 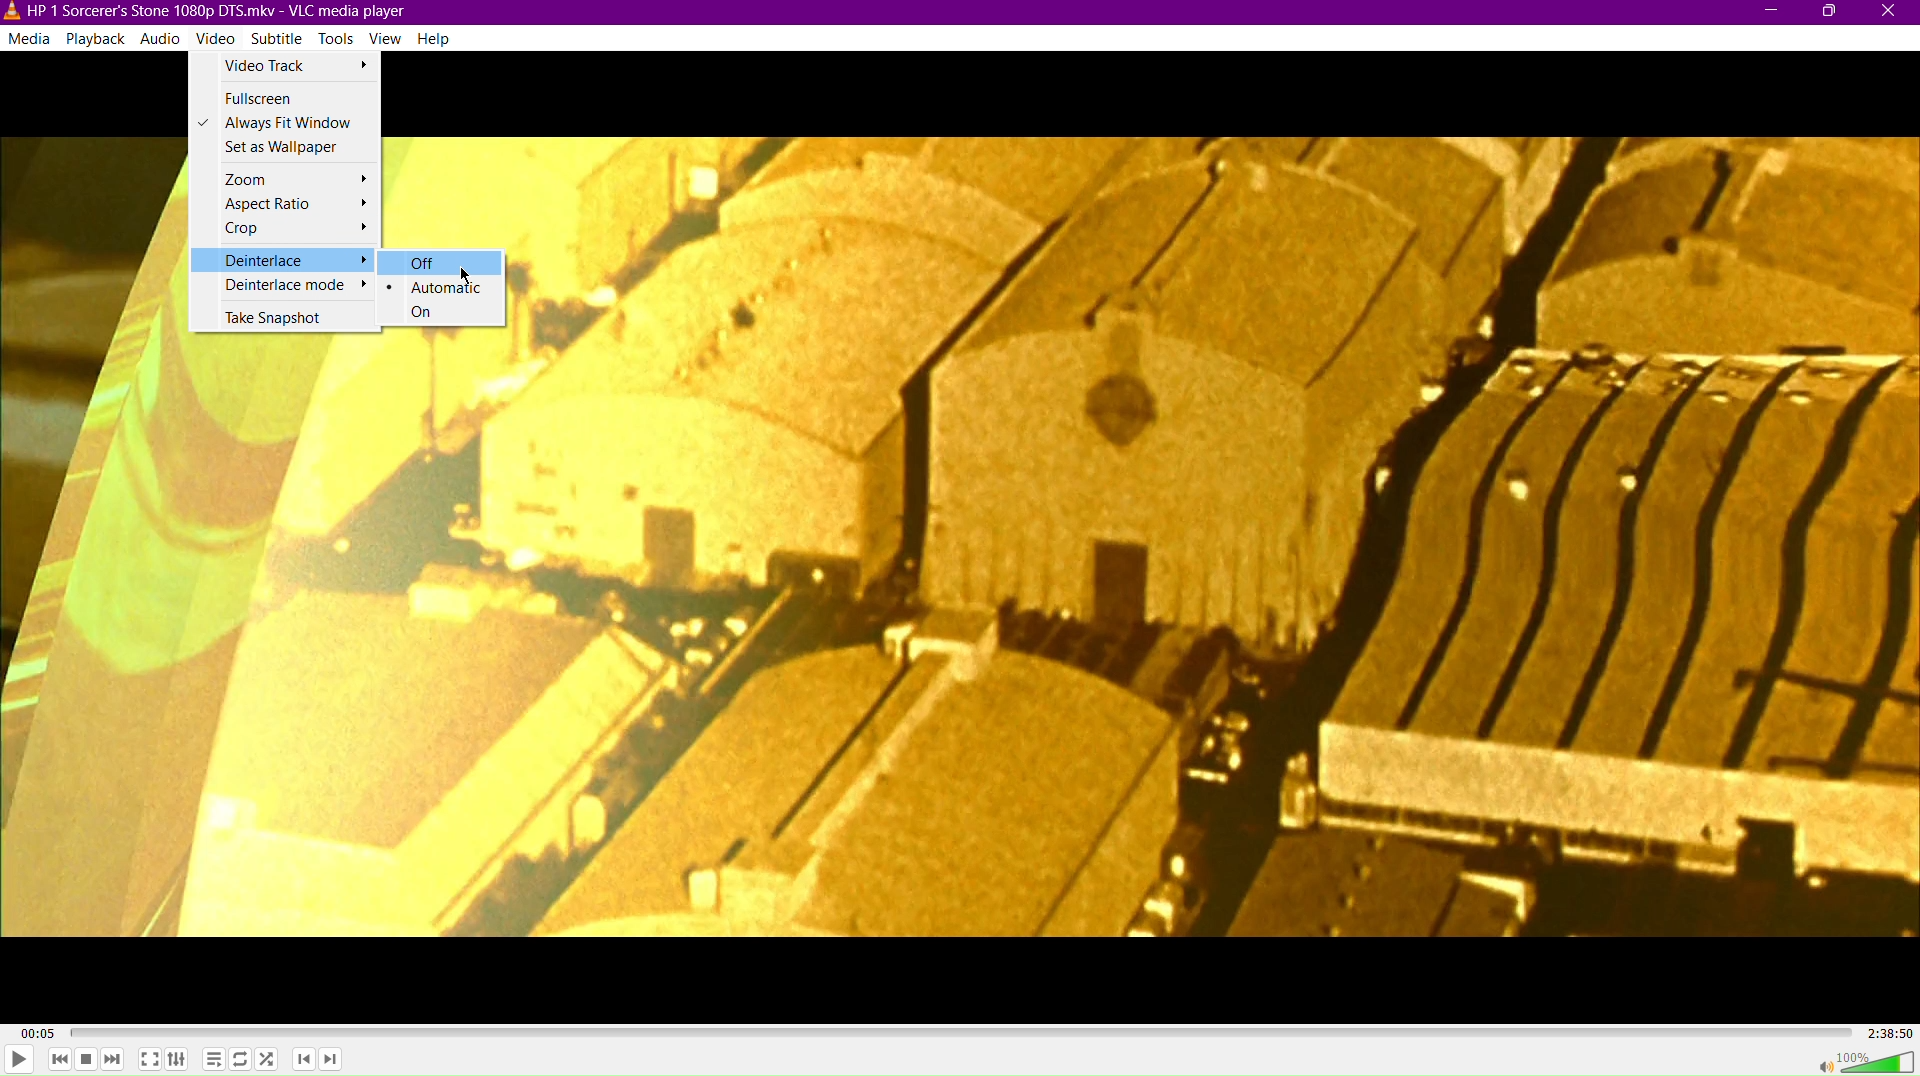 I want to click on Audio, so click(x=159, y=38).